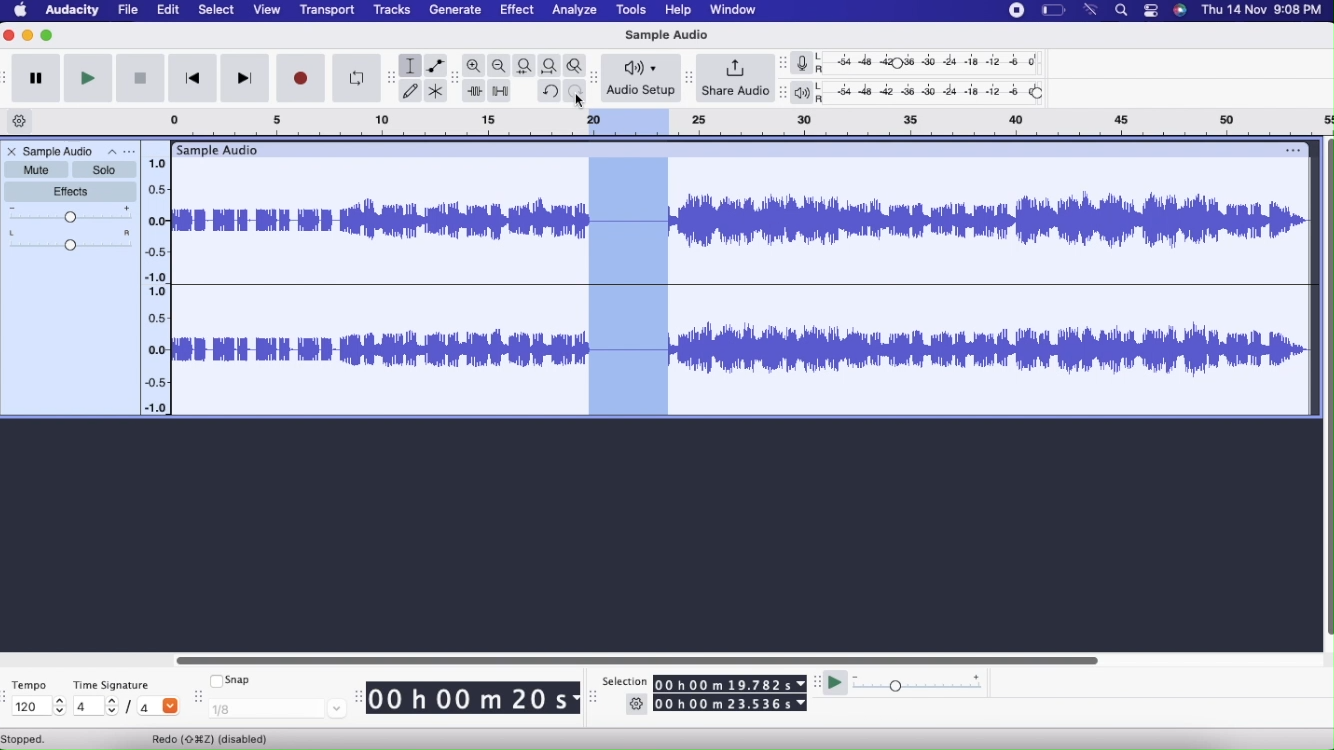 This screenshot has width=1334, height=750. I want to click on move toolbar, so click(597, 79).